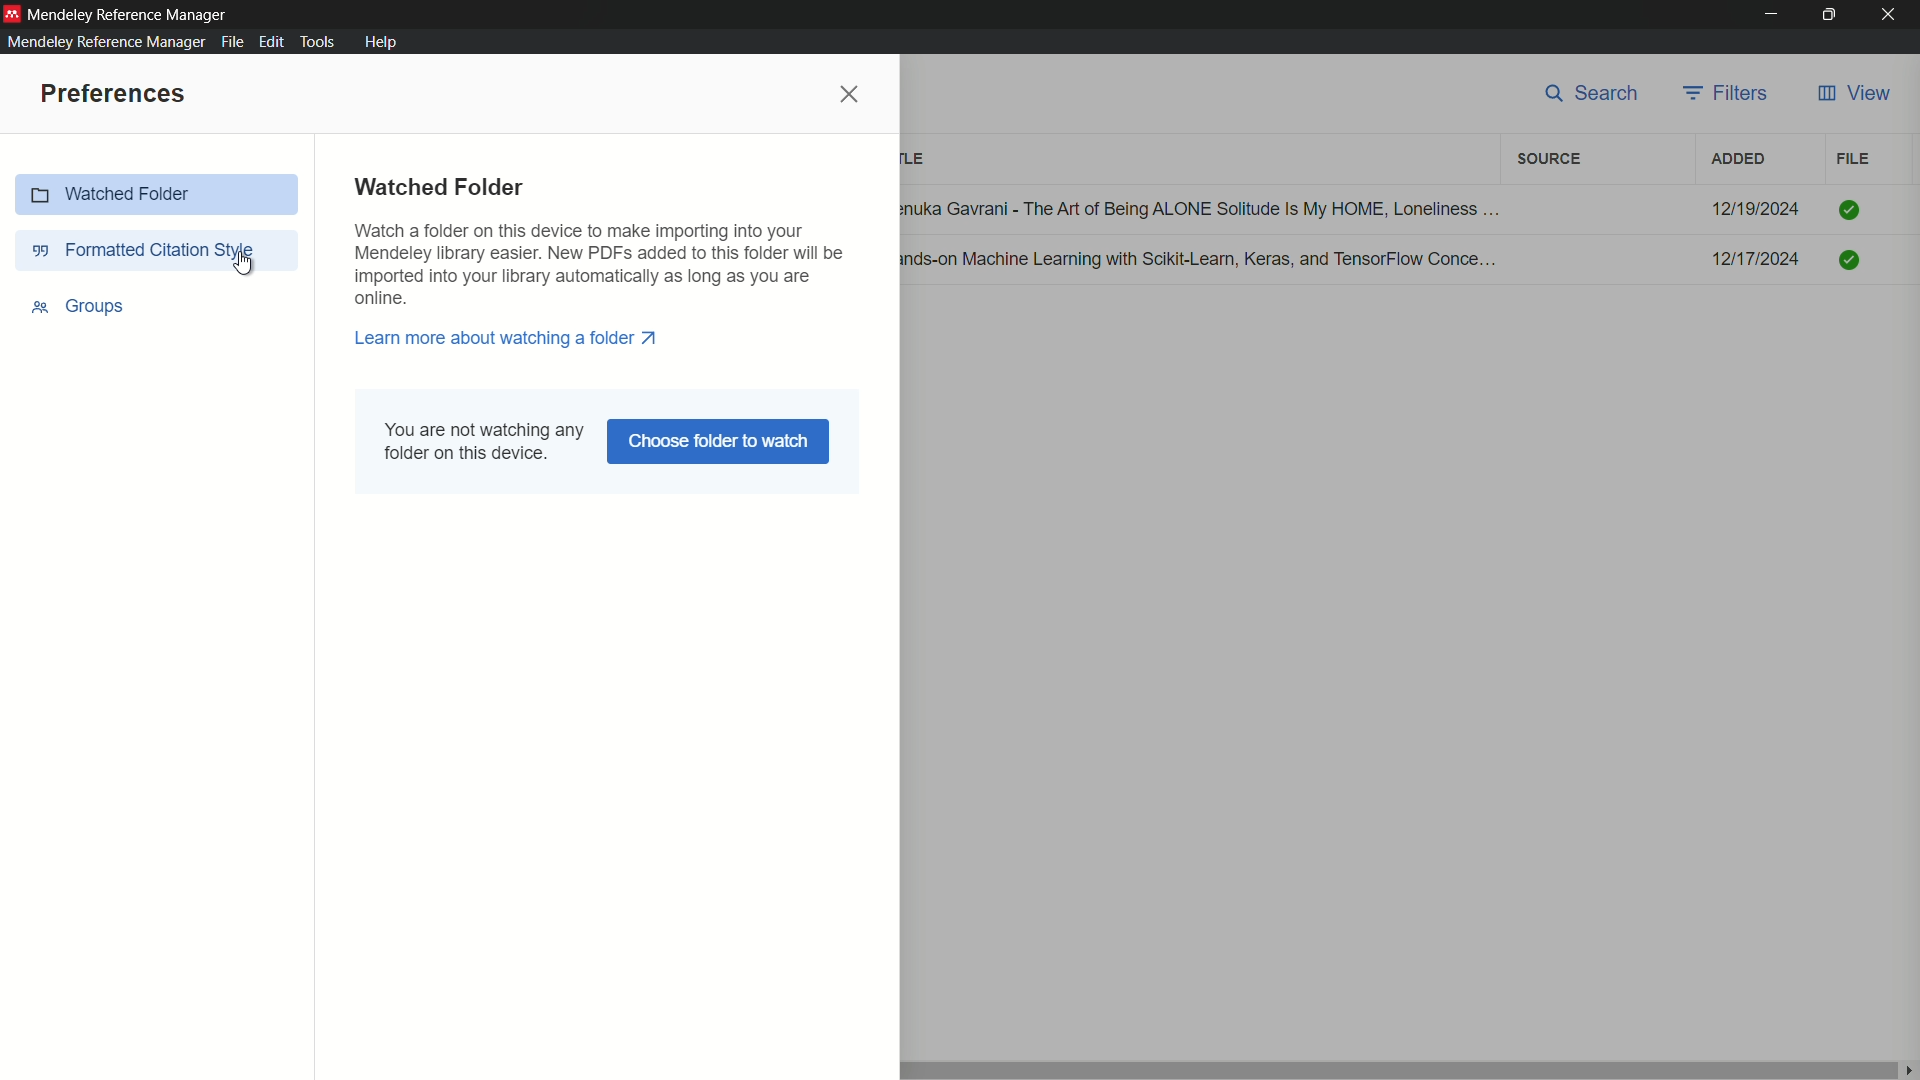 This screenshot has width=1920, height=1080. I want to click on preferences, so click(115, 95).